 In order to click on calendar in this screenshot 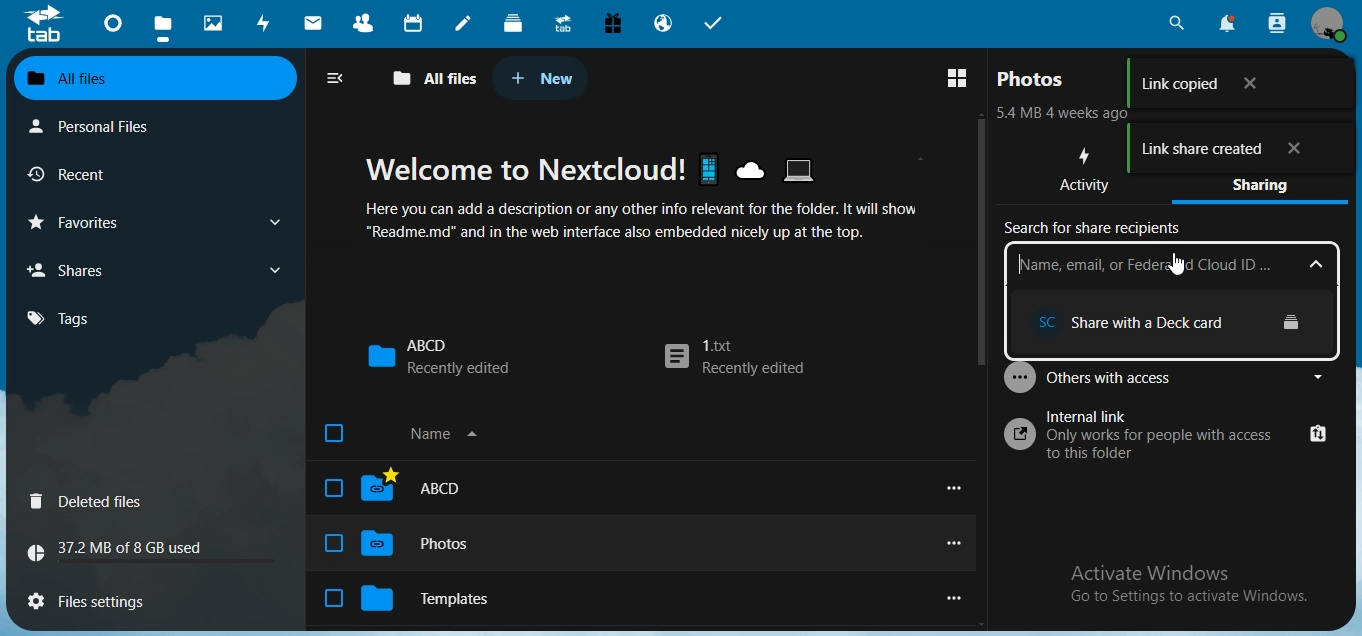, I will do `click(416, 23)`.